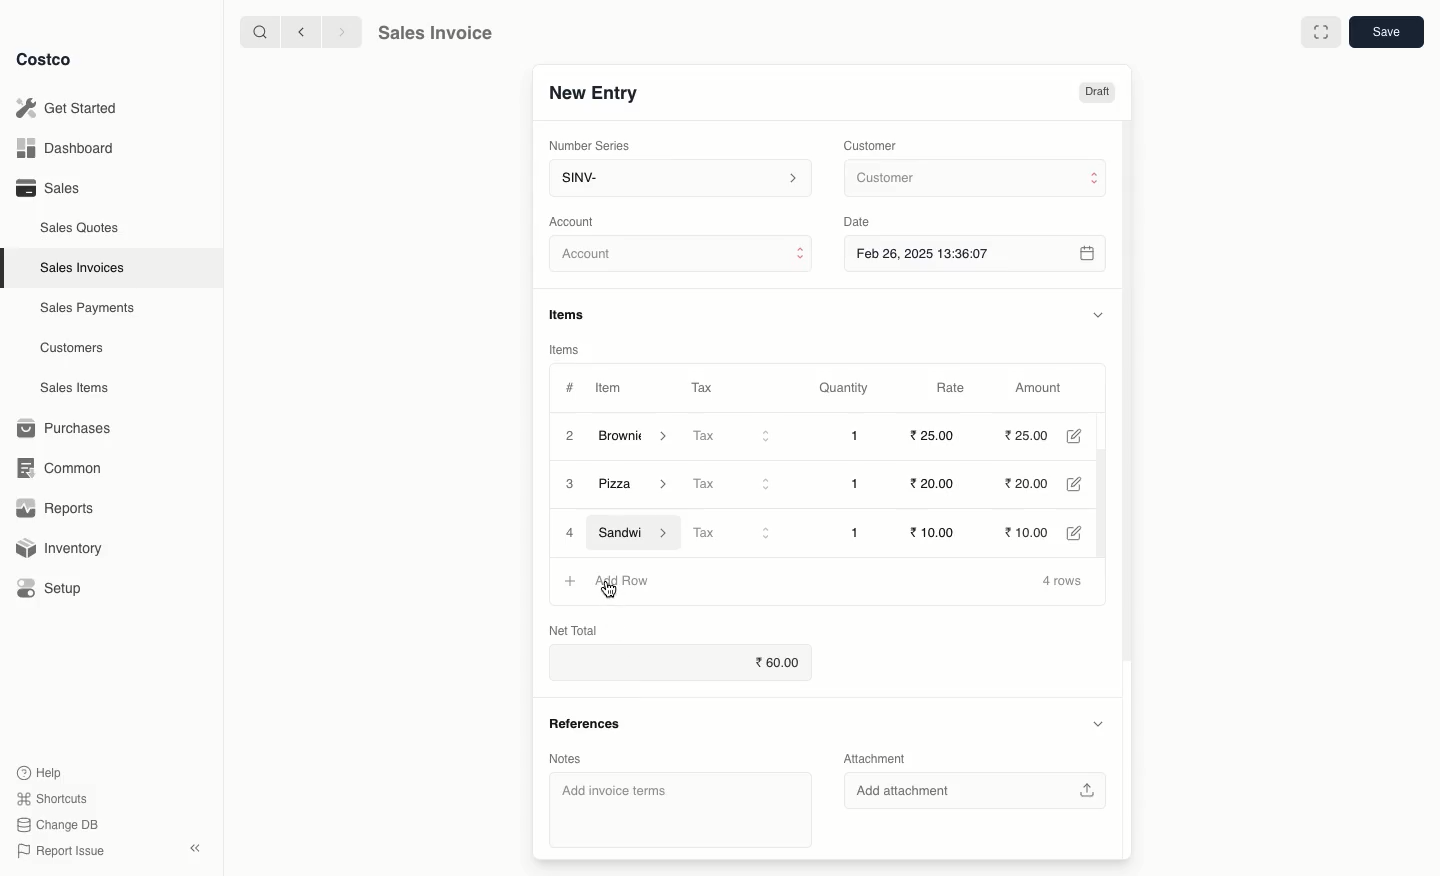  I want to click on Help, so click(41, 771).